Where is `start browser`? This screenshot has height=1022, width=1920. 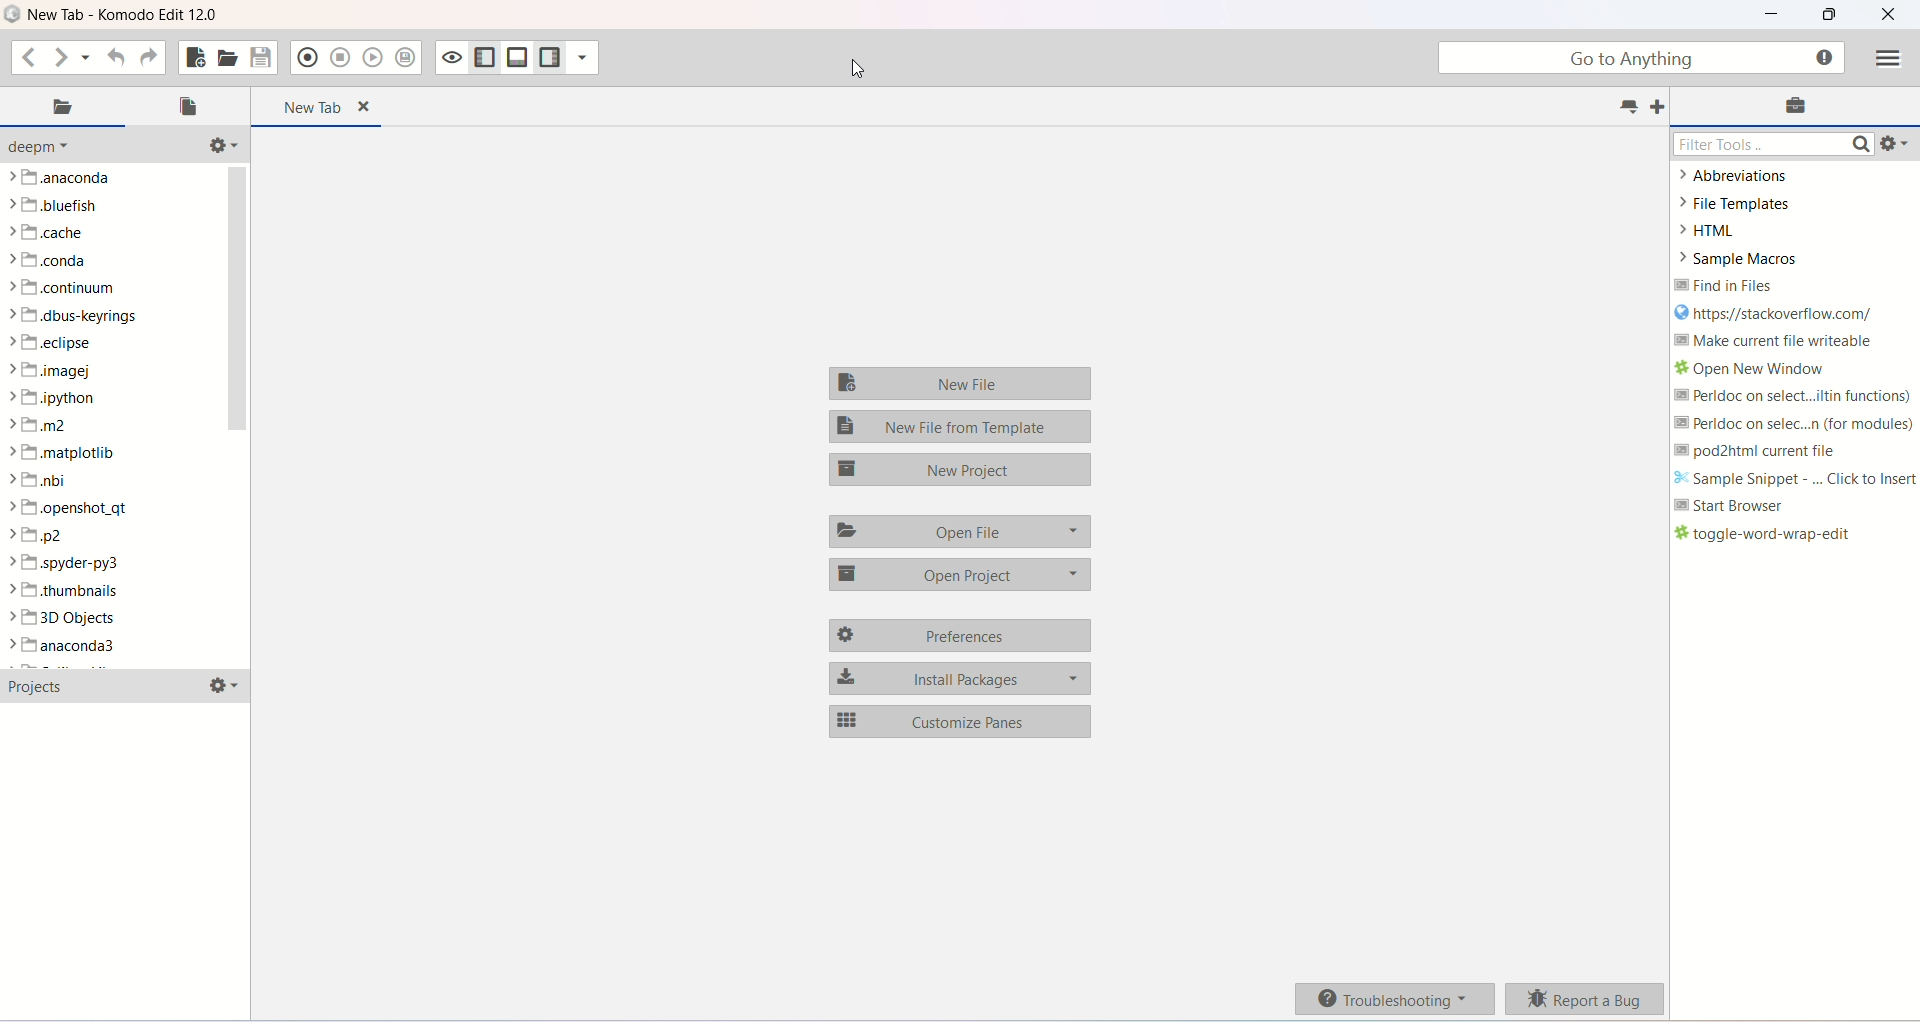 start browser is located at coordinates (1729, 505).